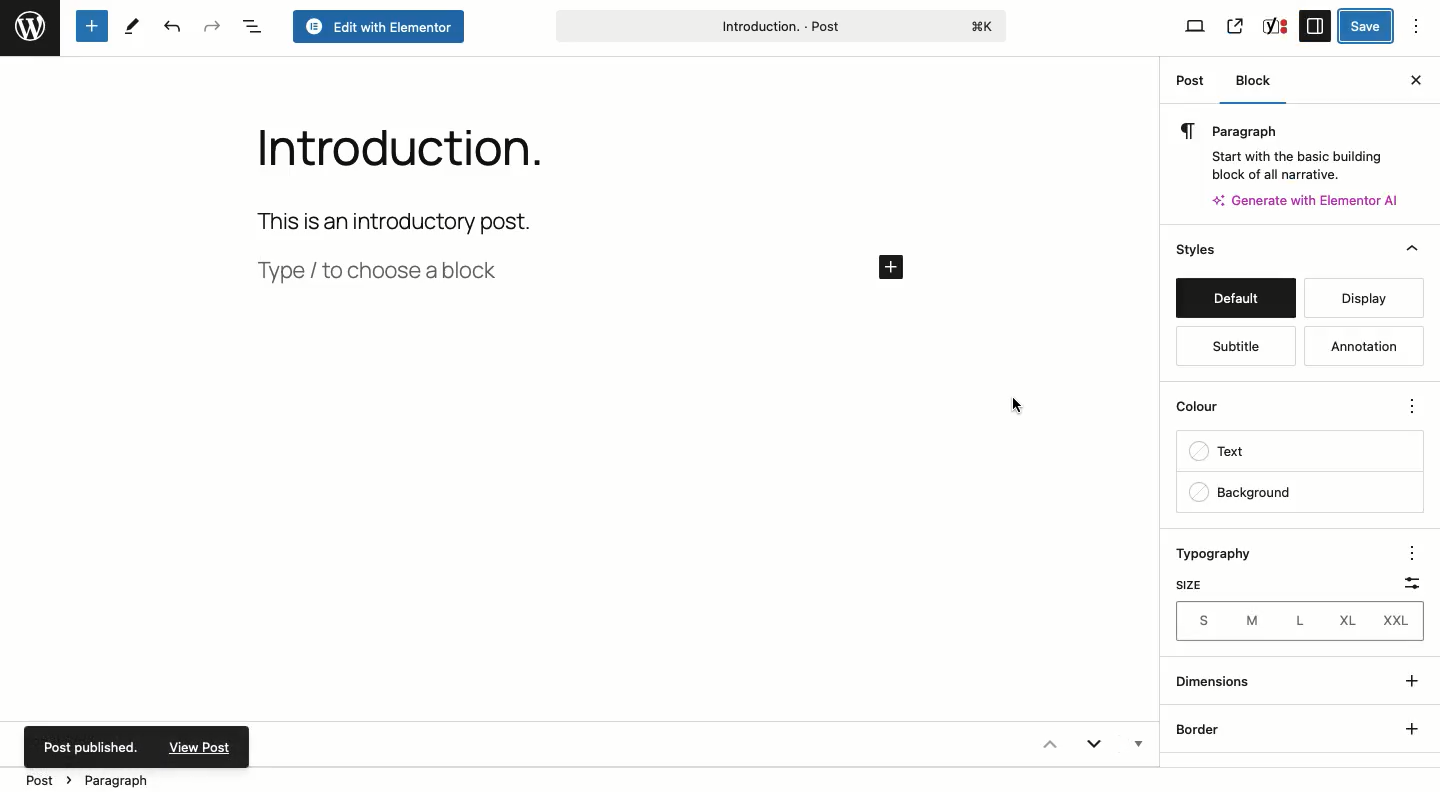 The width and height of the screenshot is (1440, 792). I want to click on Cursor, so click(1015, 405).